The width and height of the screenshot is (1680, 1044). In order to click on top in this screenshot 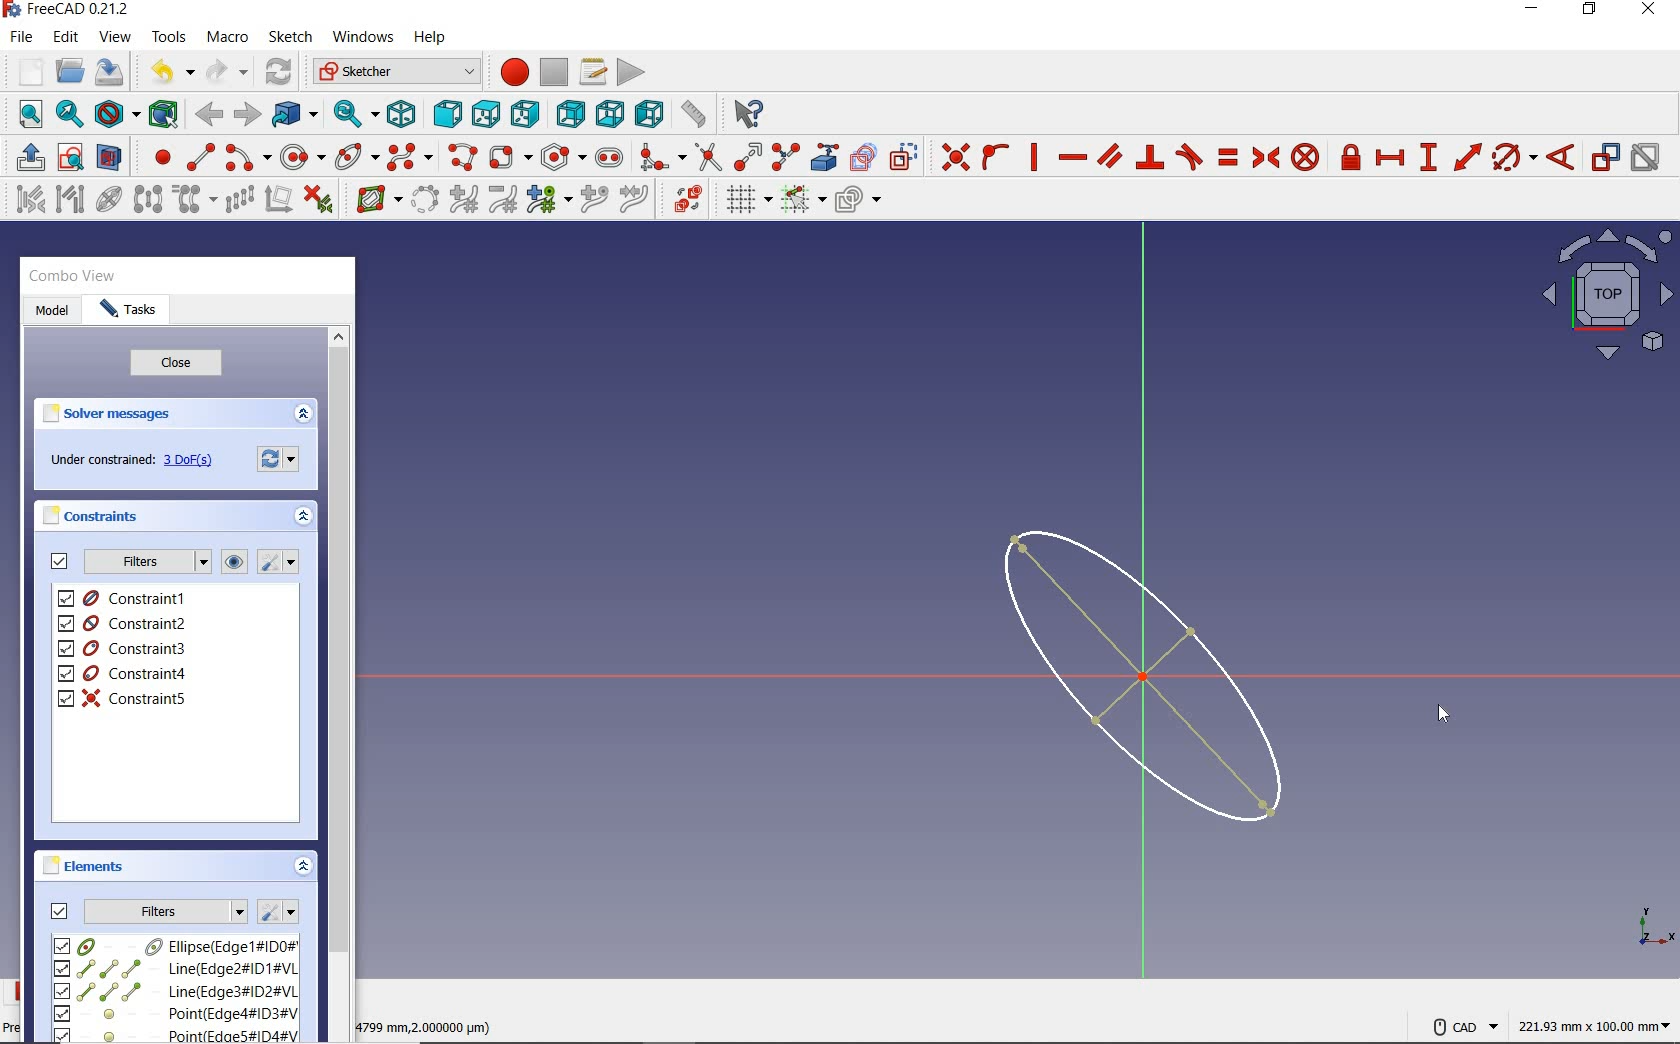, I will do `click(485, 110)`.